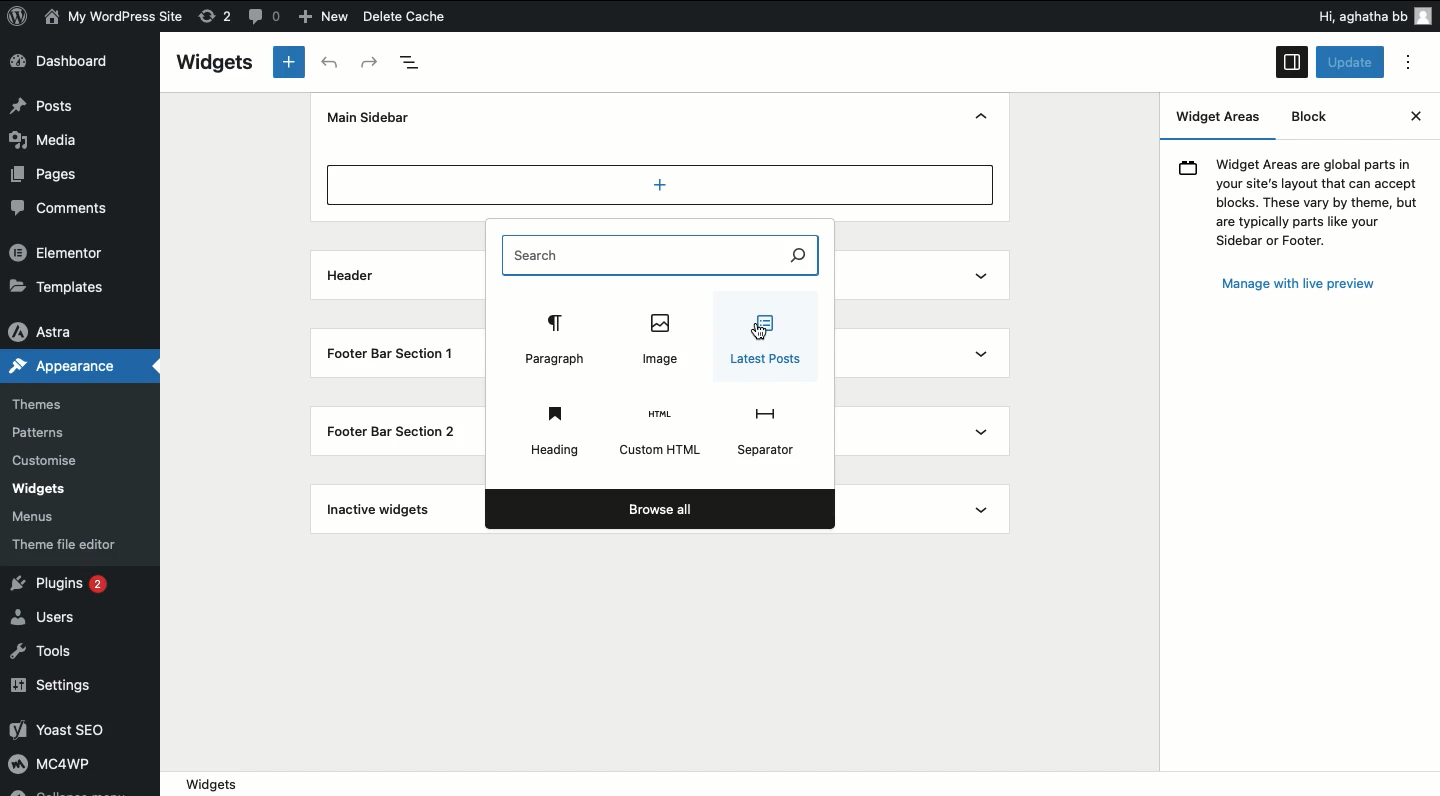 The image size is (1440, 796). I want to click on Block, so click(1309, 118).